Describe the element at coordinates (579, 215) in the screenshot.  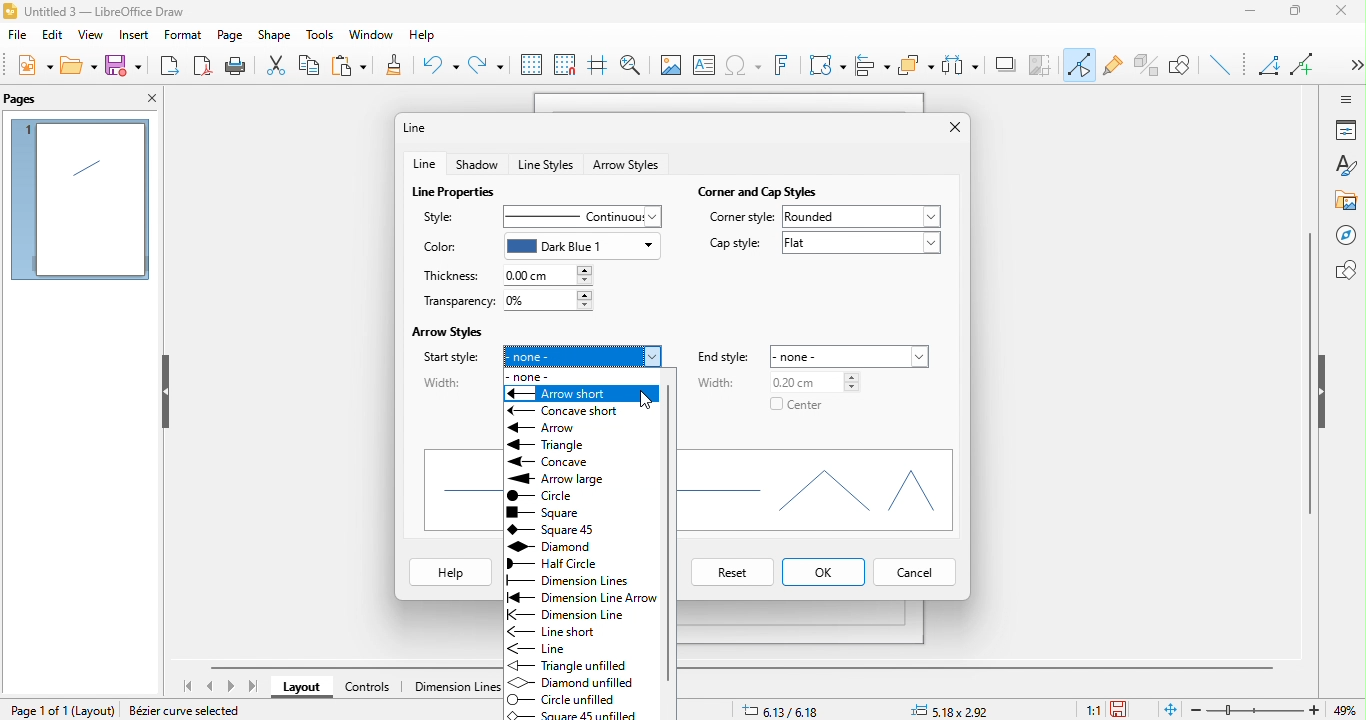
I see `continuous` at that location.